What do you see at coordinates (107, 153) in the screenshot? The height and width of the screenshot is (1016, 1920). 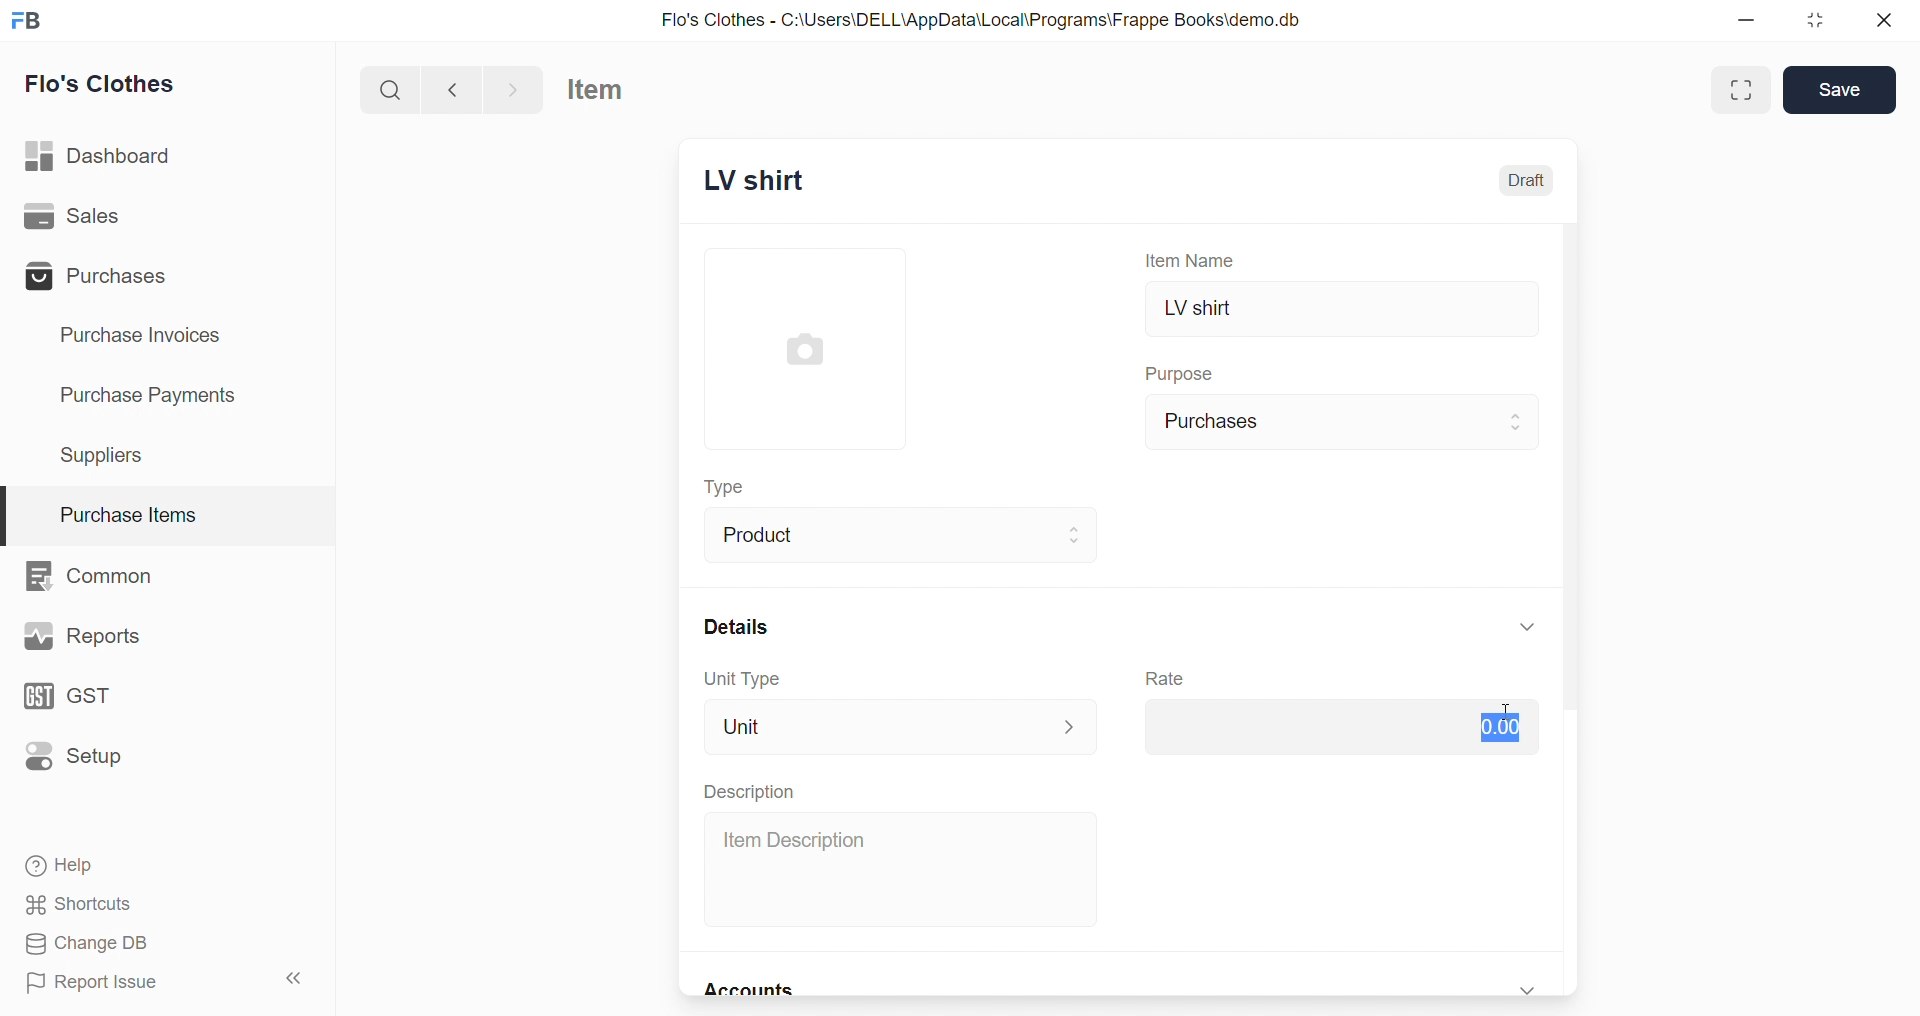 I see `Dashboard` at bounding box center [107, 153].